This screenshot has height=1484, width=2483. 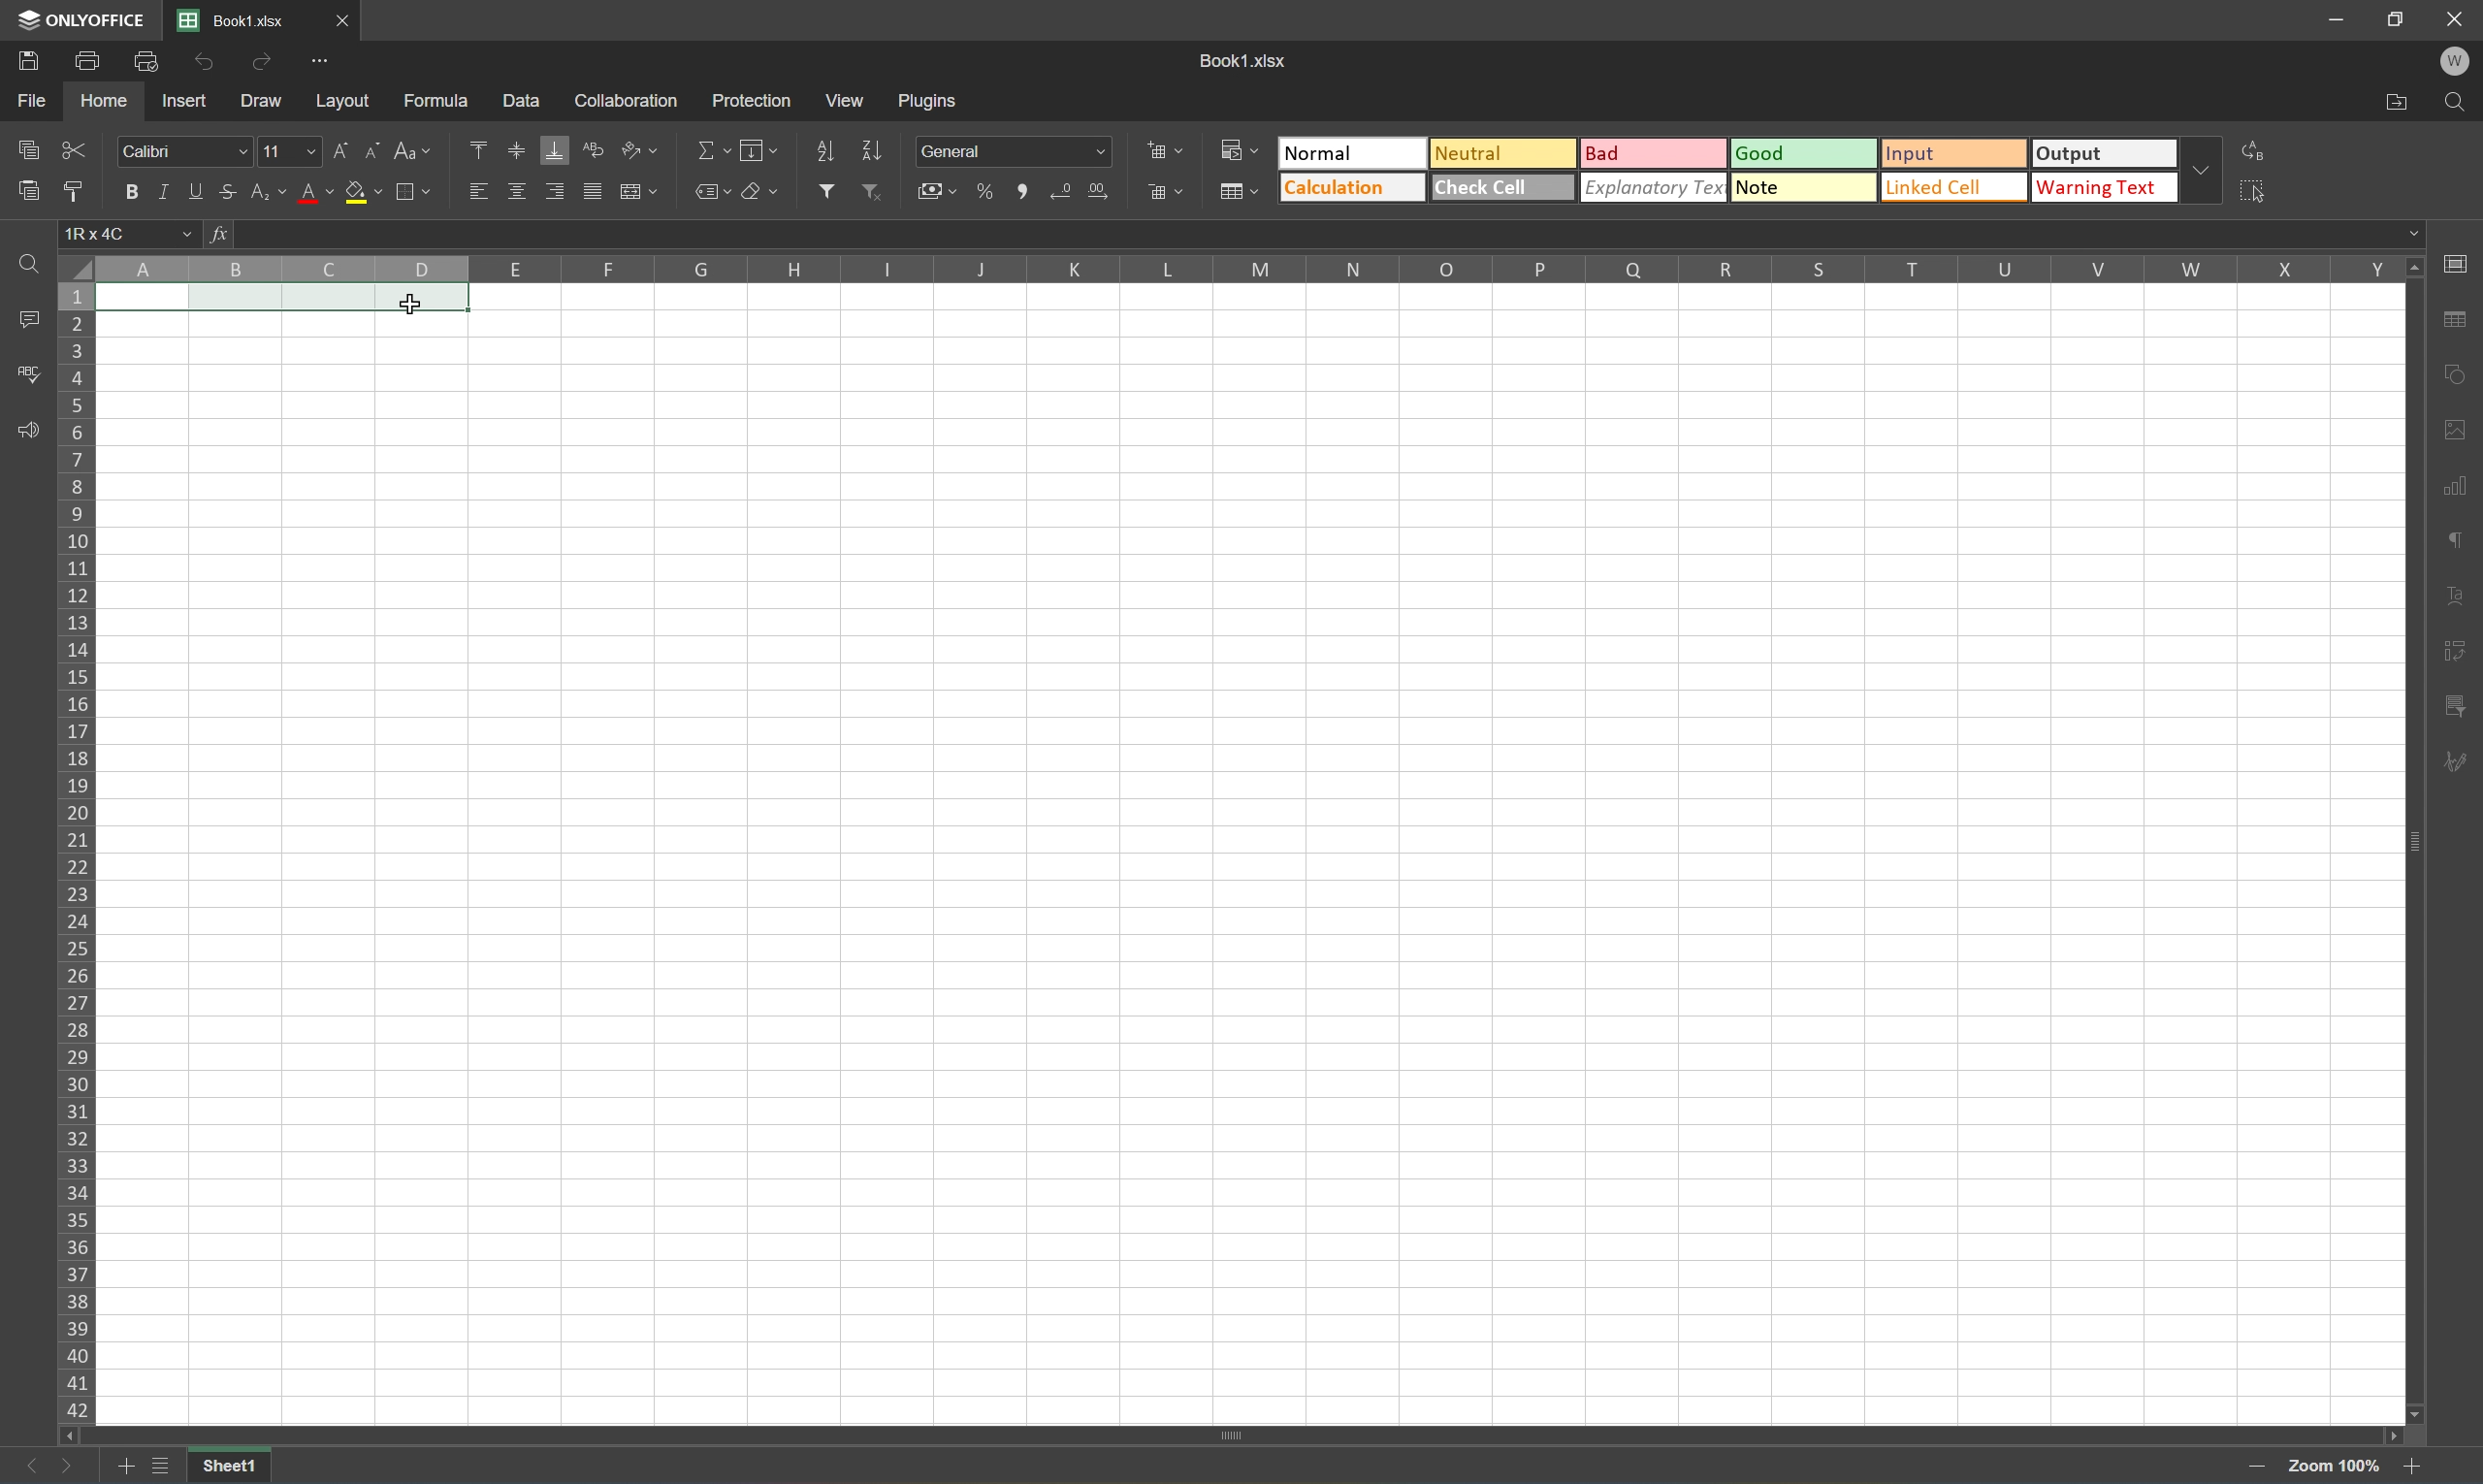 What do you see at coordinates (342, 103) in the screenshot?
I see `Layout` at bounding box center [342, 103].